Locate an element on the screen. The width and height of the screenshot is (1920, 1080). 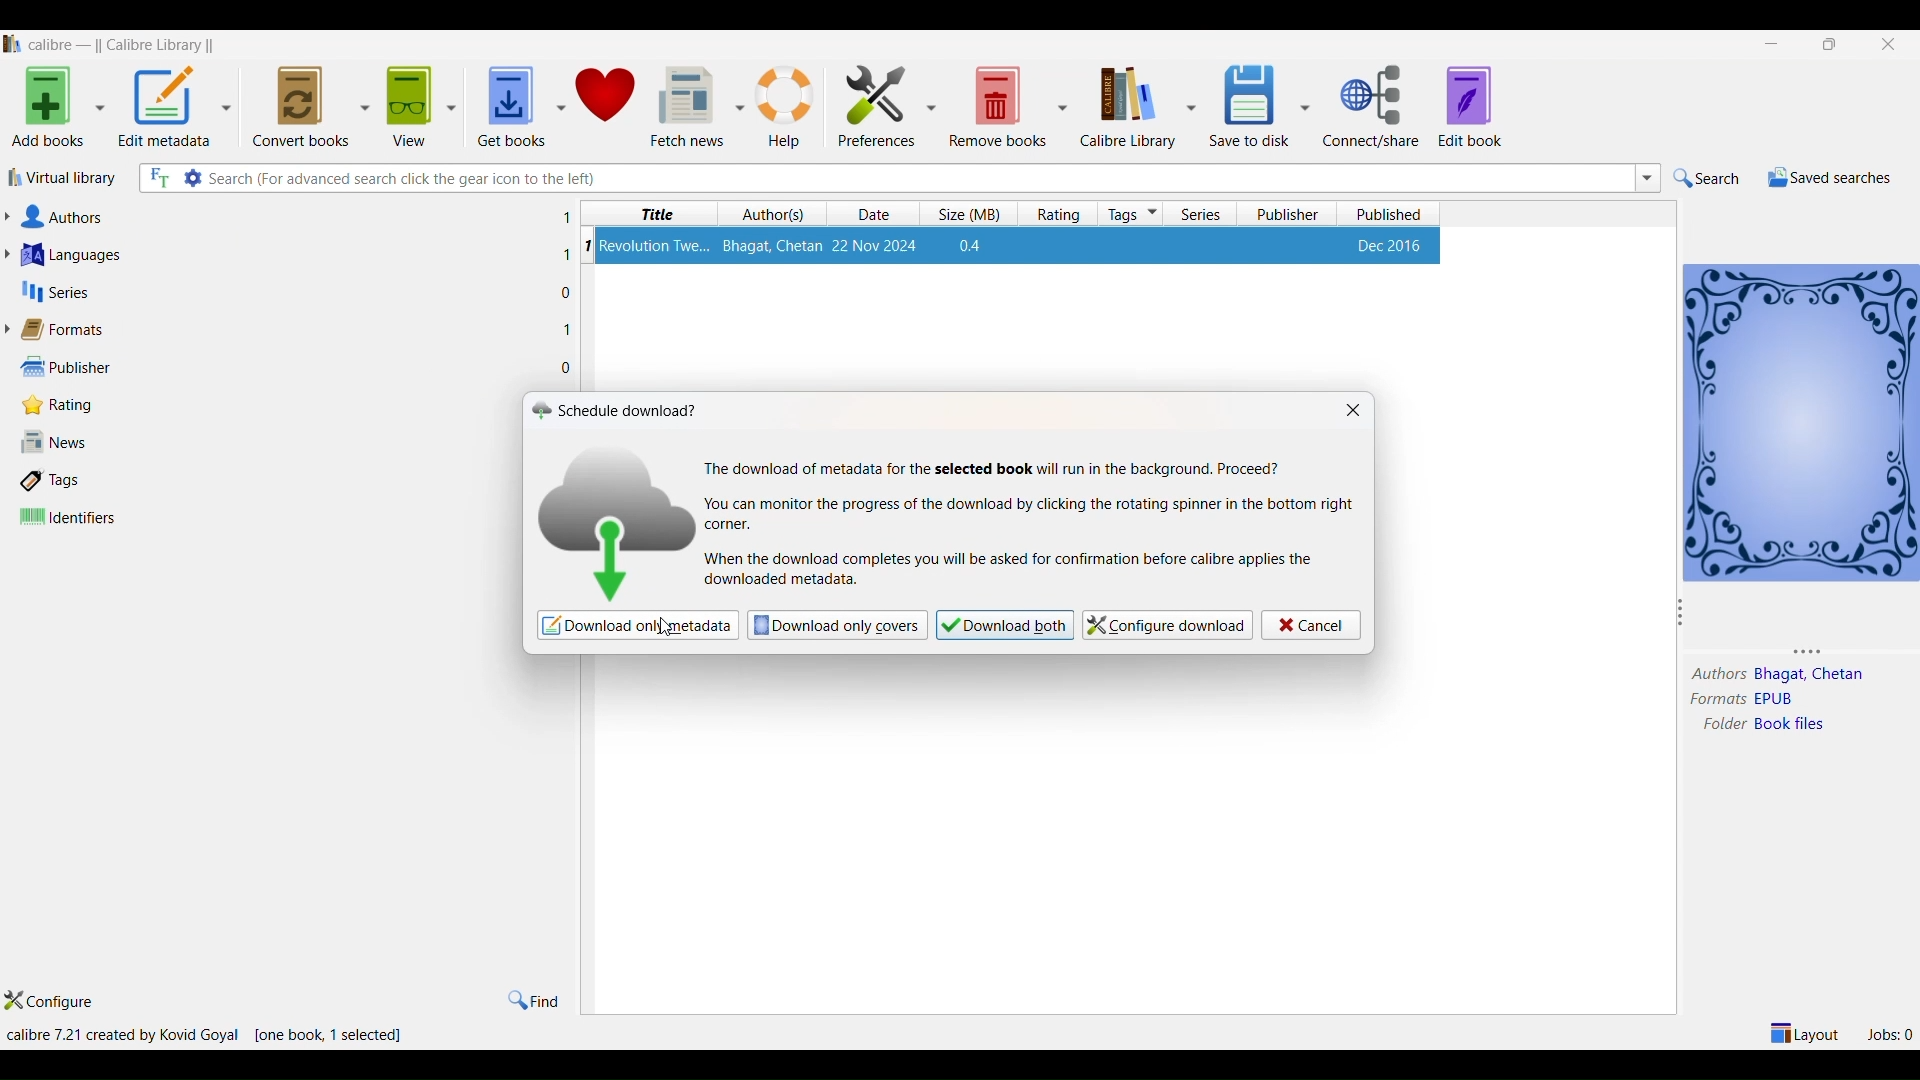
connect/share is located at coordinates (1371, 108).